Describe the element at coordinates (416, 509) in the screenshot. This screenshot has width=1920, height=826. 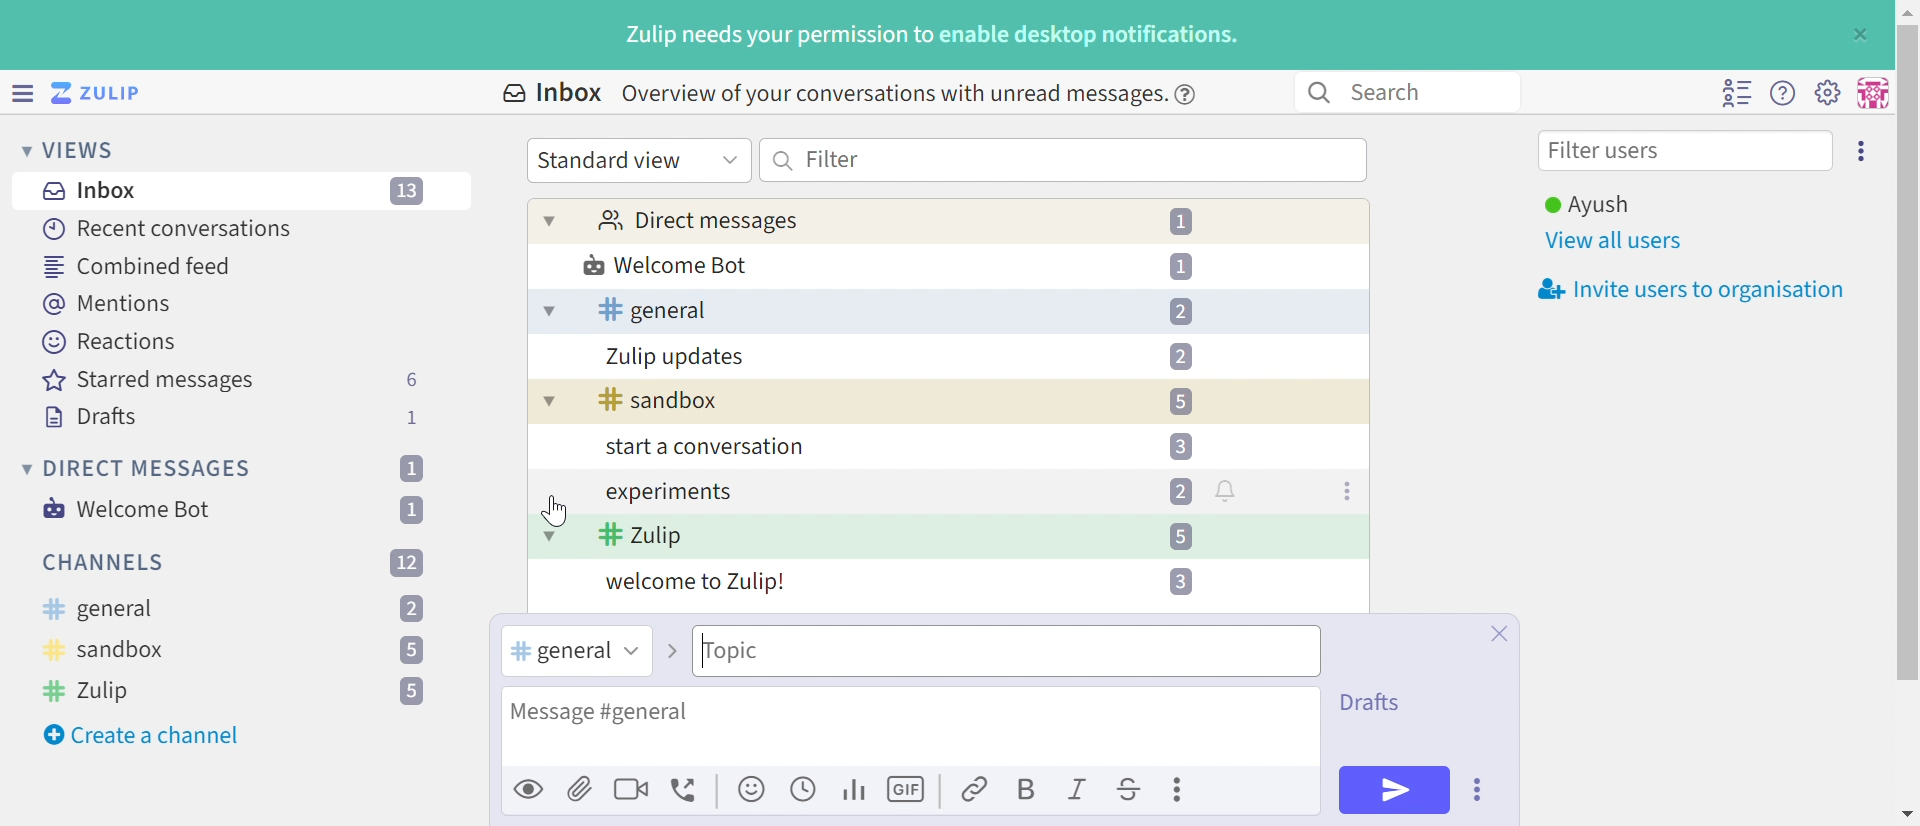
I see `1` at that location.